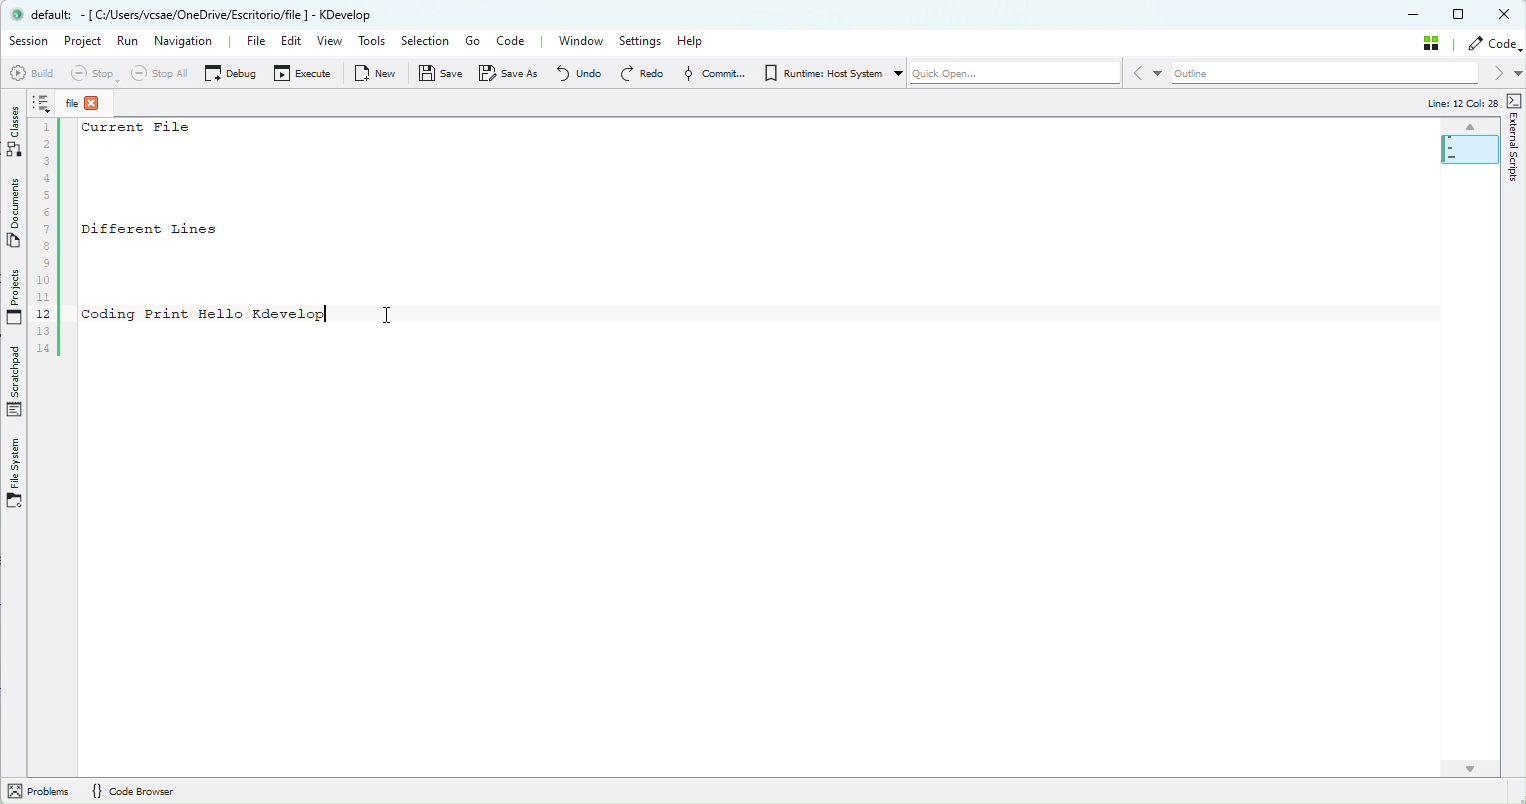 The image size is (1526, 804). Describe the element at coordinates (329, 42) in the screenshot. I see `View` at that location.